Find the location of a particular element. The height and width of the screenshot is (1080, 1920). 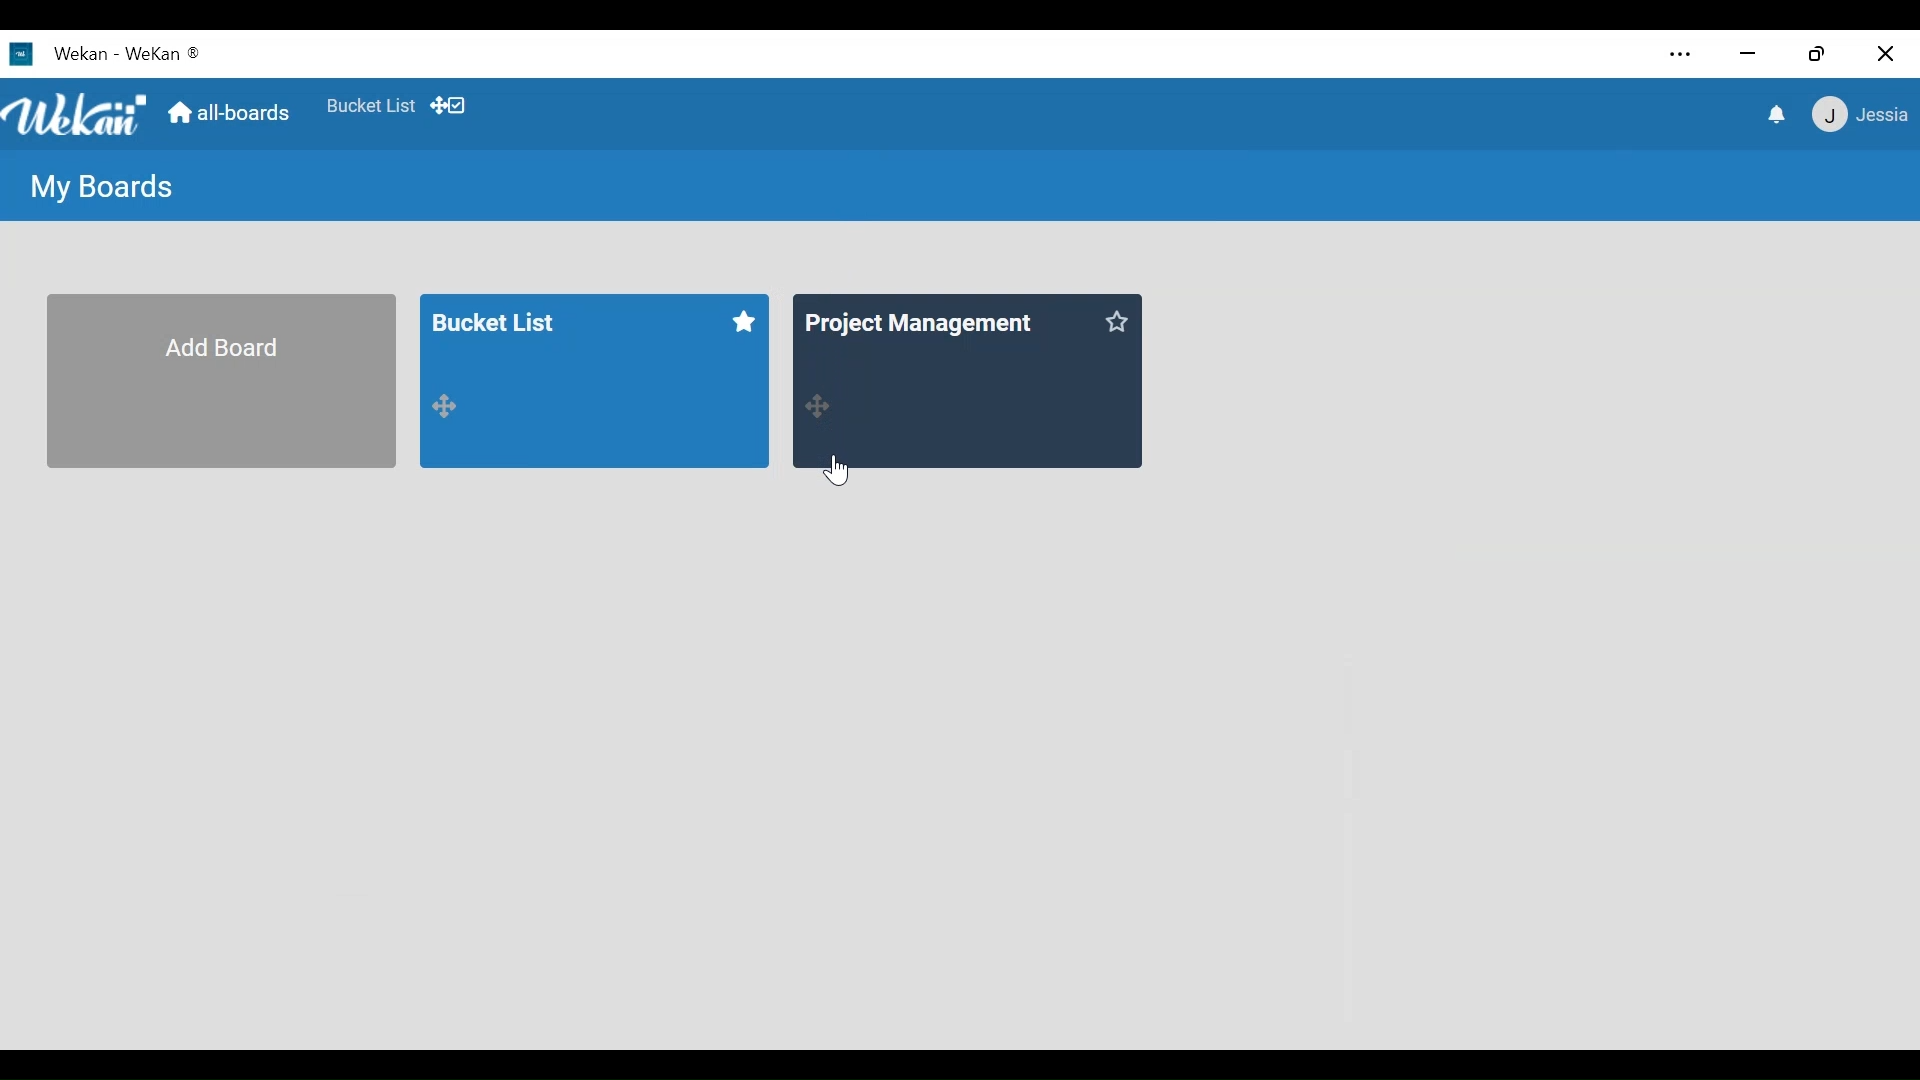

Wekan Desktop icon is located at coordinates (103, 53).